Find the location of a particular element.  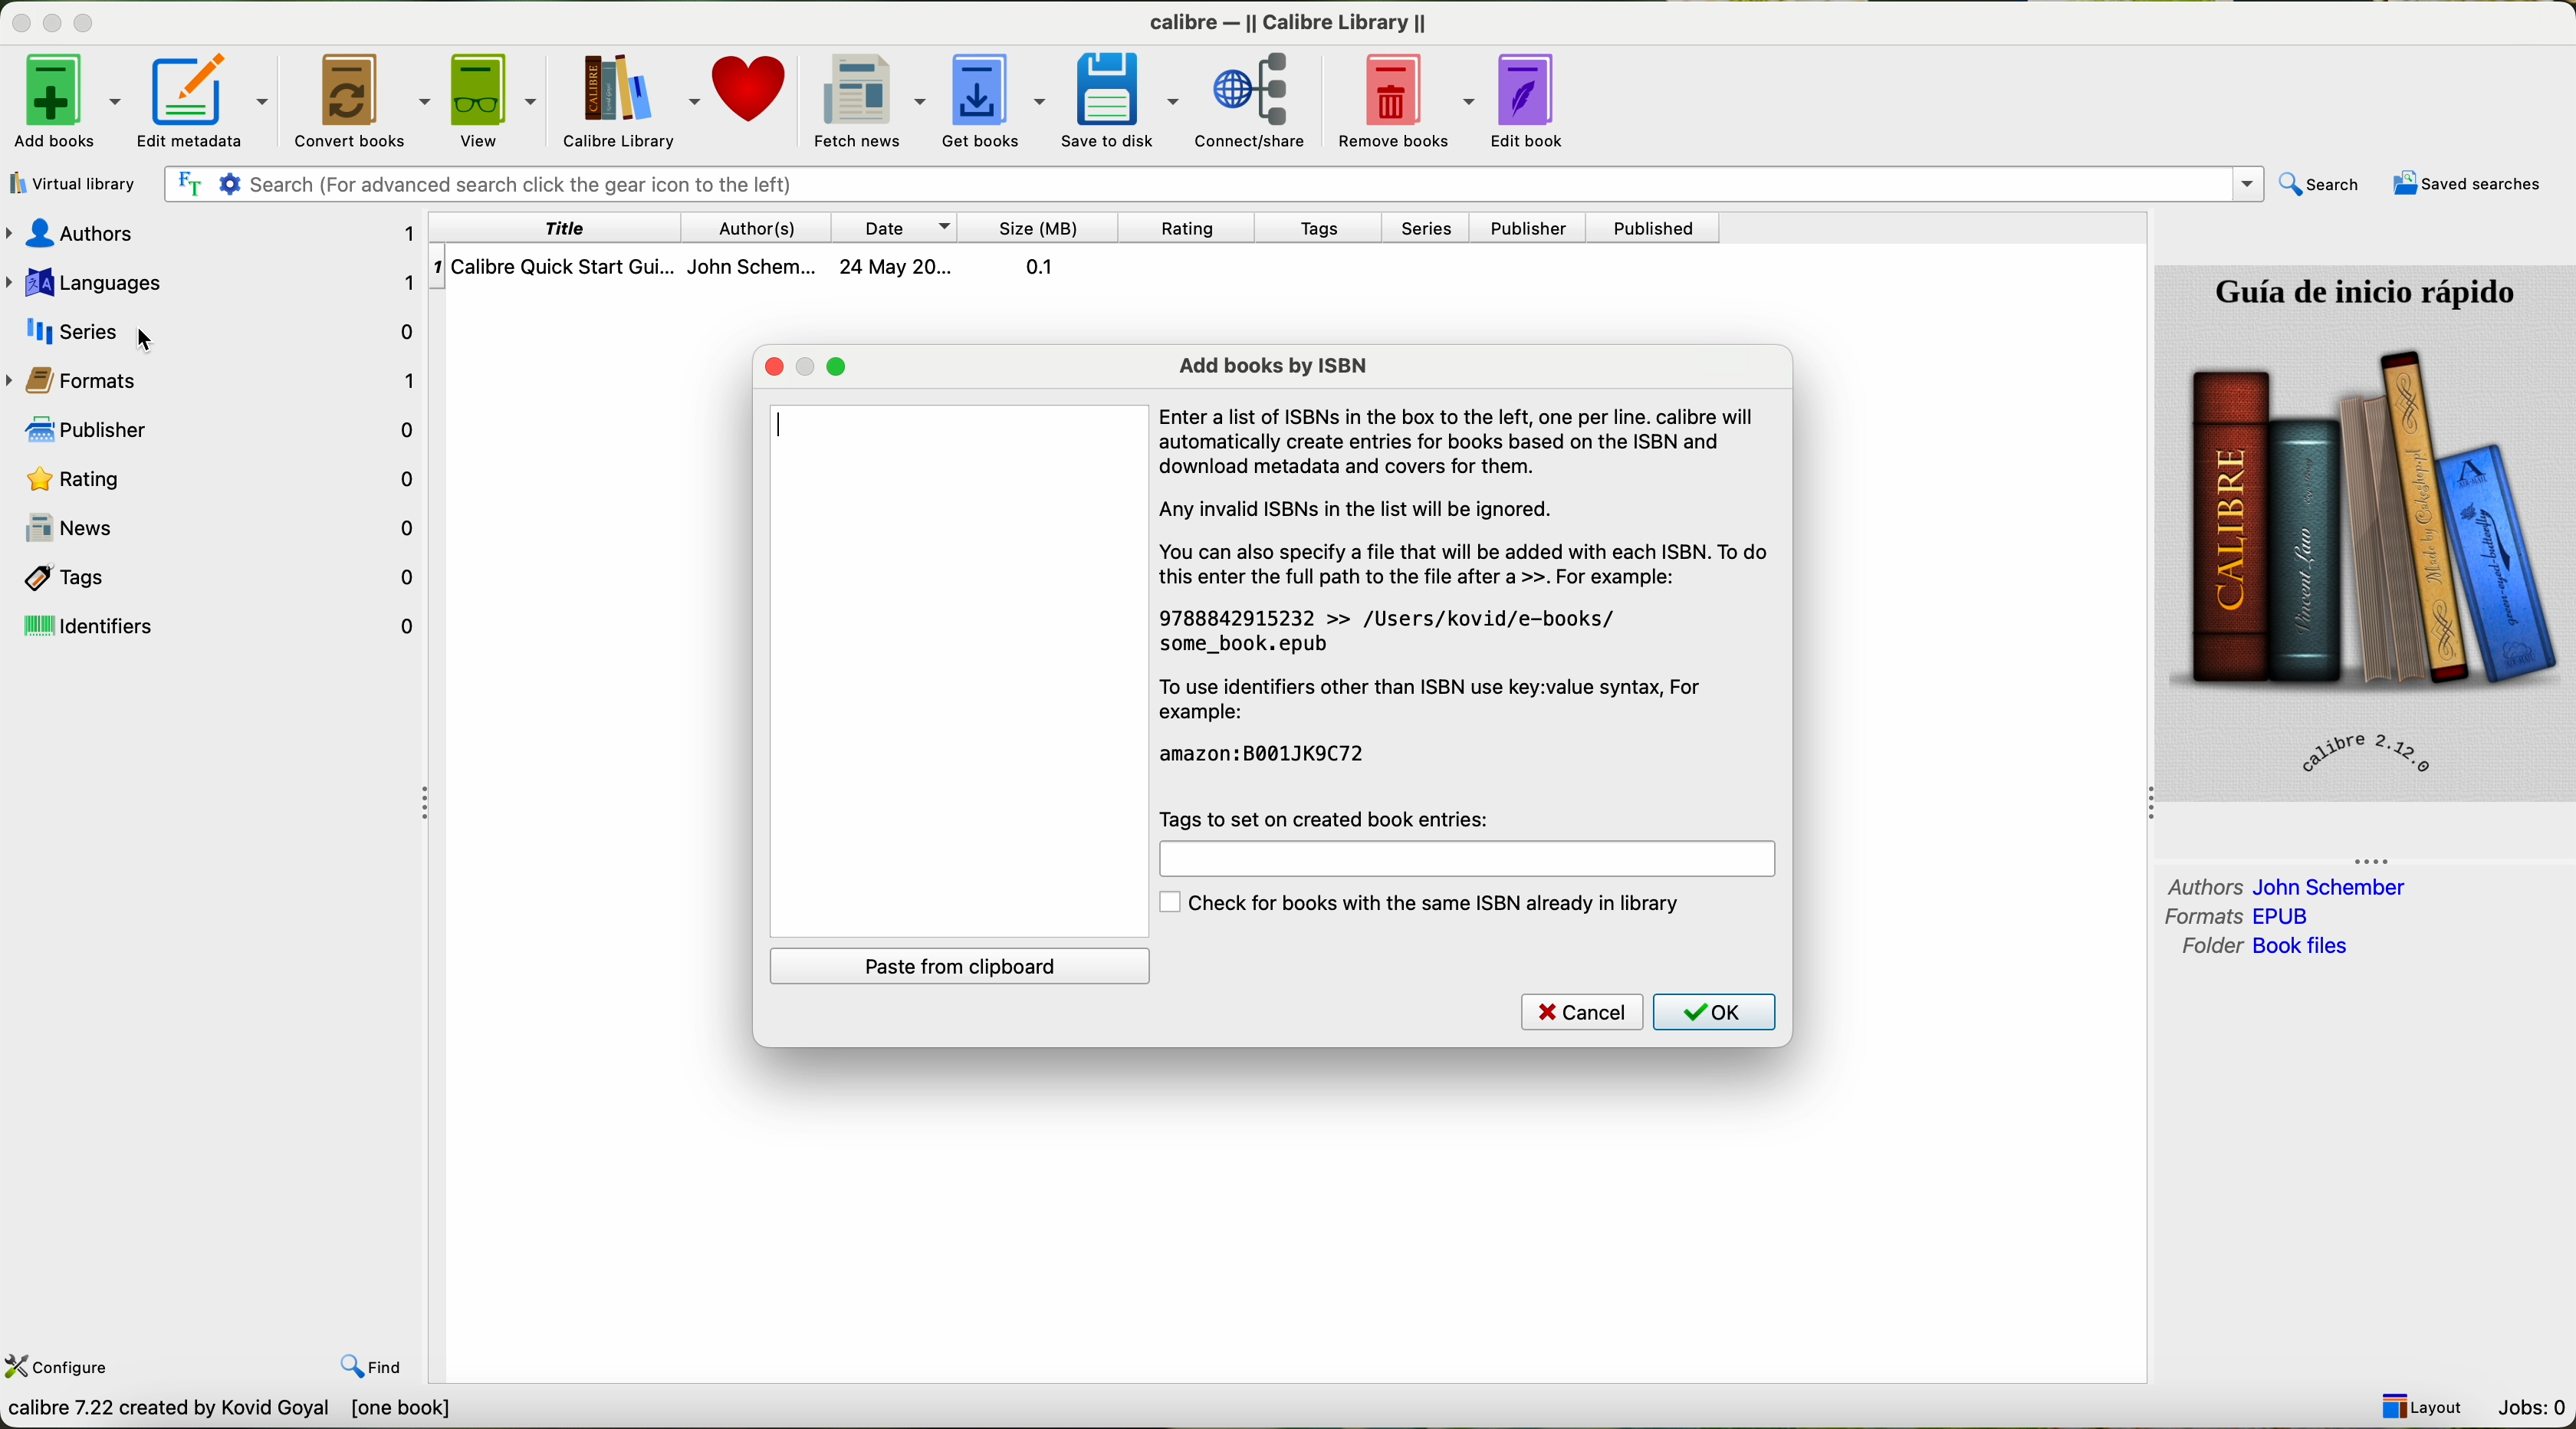

cancel button is located at coordinates (1574, 1012).